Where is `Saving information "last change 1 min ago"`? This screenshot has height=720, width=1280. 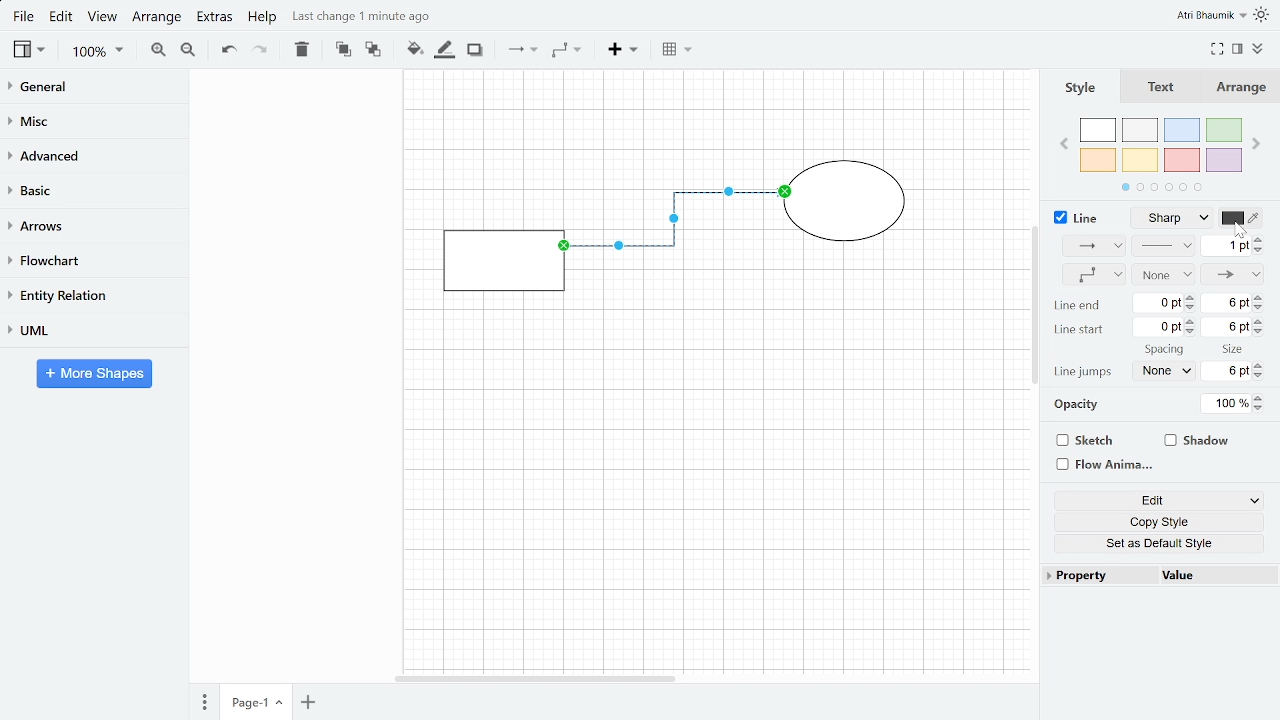
Saving information "last change 1 min ago" is located at coordinates (370, 17).